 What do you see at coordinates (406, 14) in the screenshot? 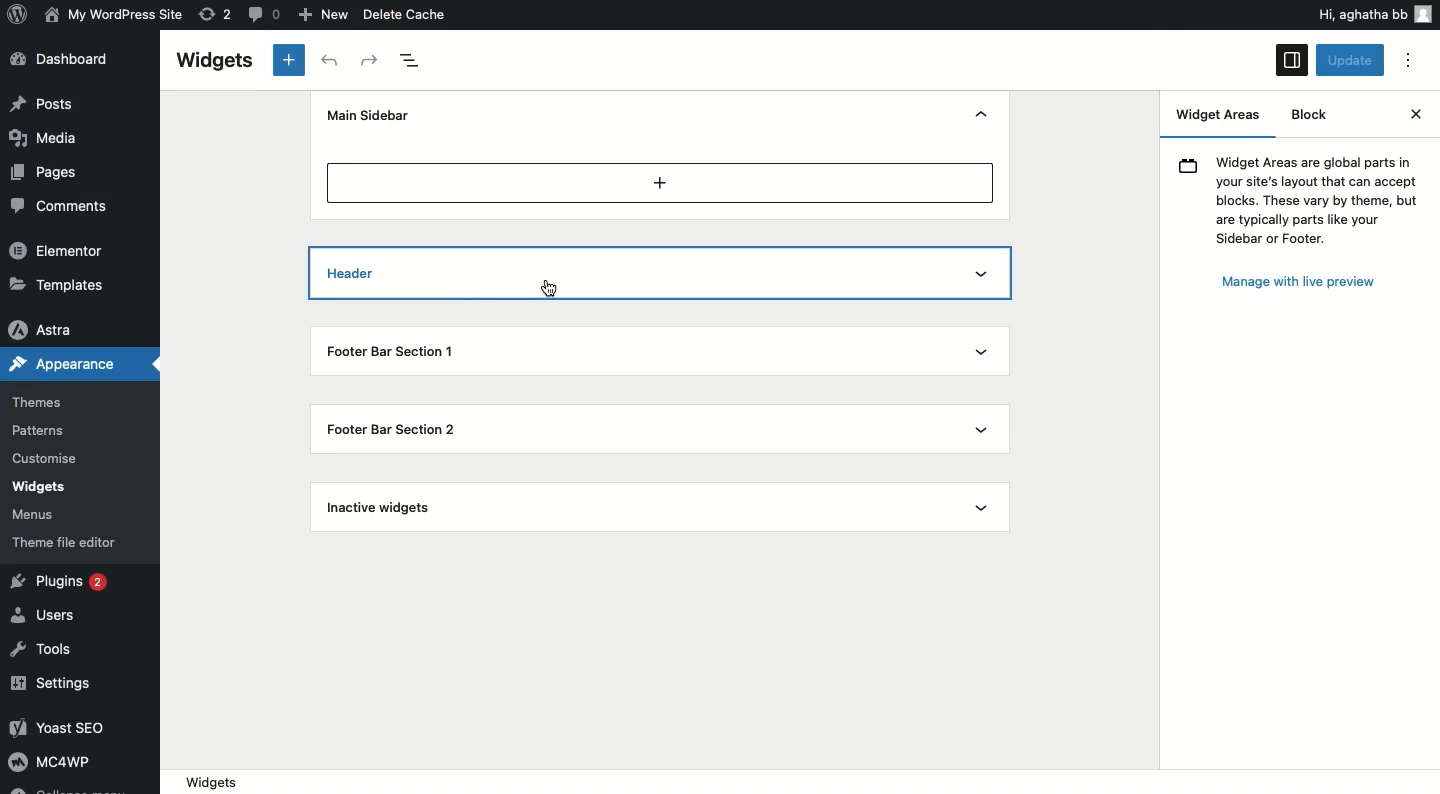
I see `Delete cache` at bounding box center [406, 14].